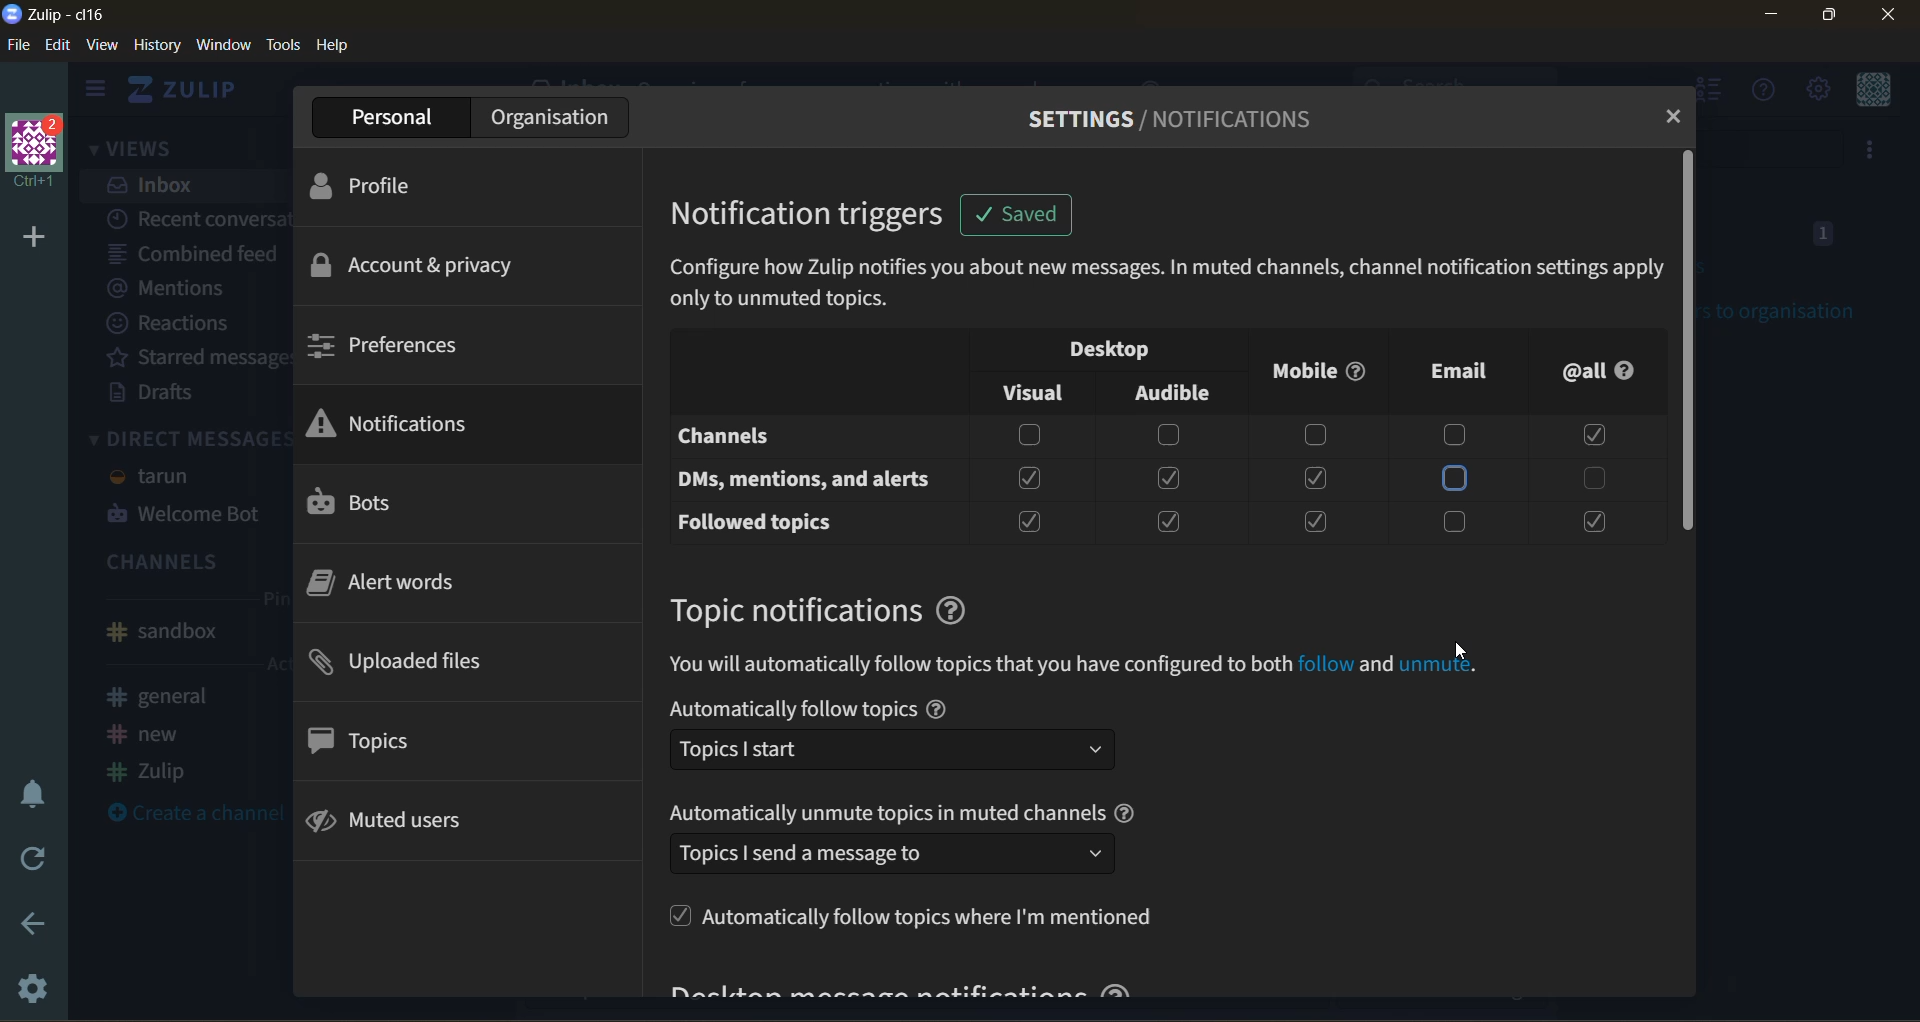 This screenshot has width=1920, height=1022. What do you see at coordinates (95, 91) in the screenshot?
I see `hide side bar` at bounding box center [95, 91].